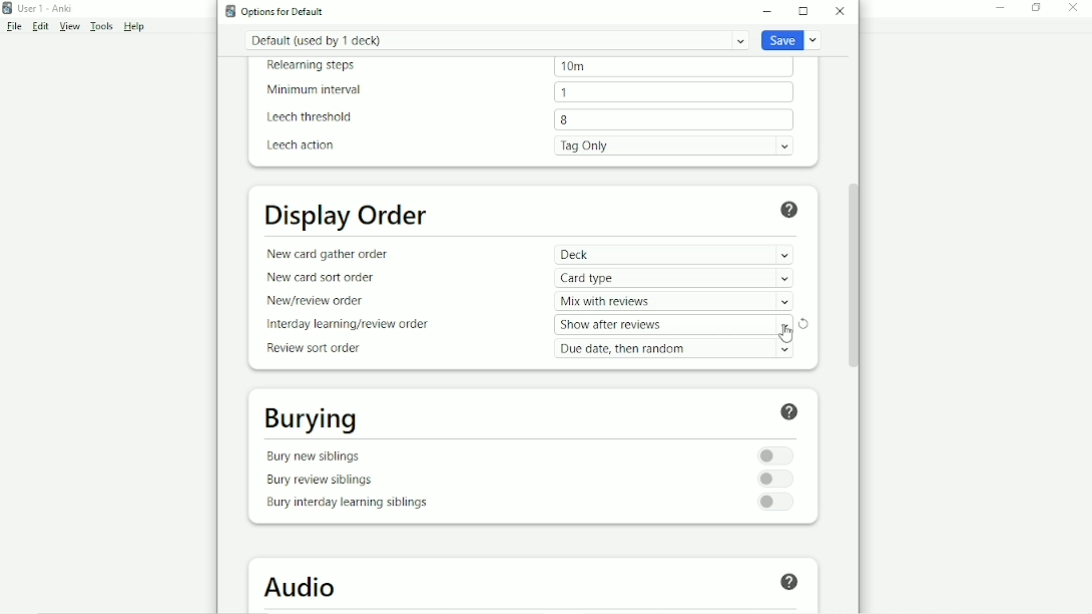 The height and width of the screenshot is (614, 1092). Describe the element at coordinates (803, 324) in the screenshot. I see `Refresh` at that location.